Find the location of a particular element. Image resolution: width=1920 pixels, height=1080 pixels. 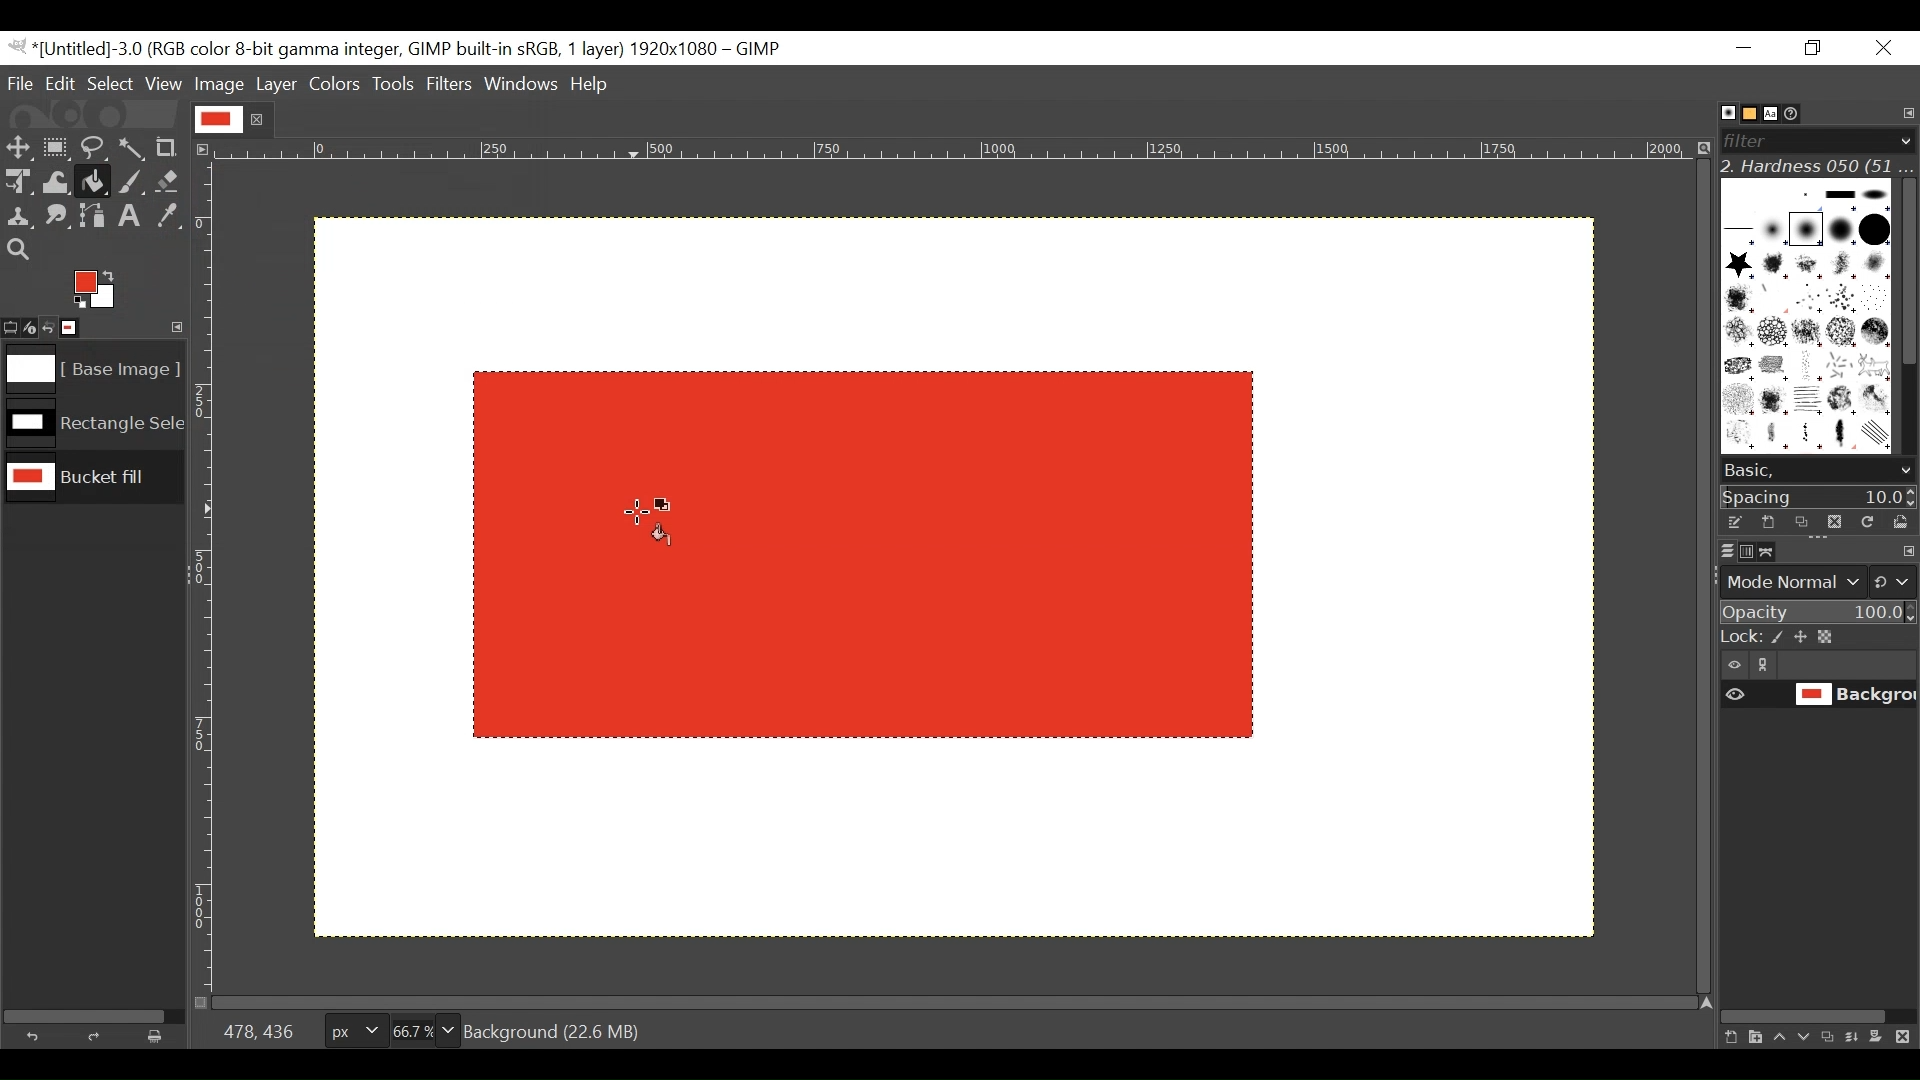

Duplicate brush is located at coordinates (1801, 522).